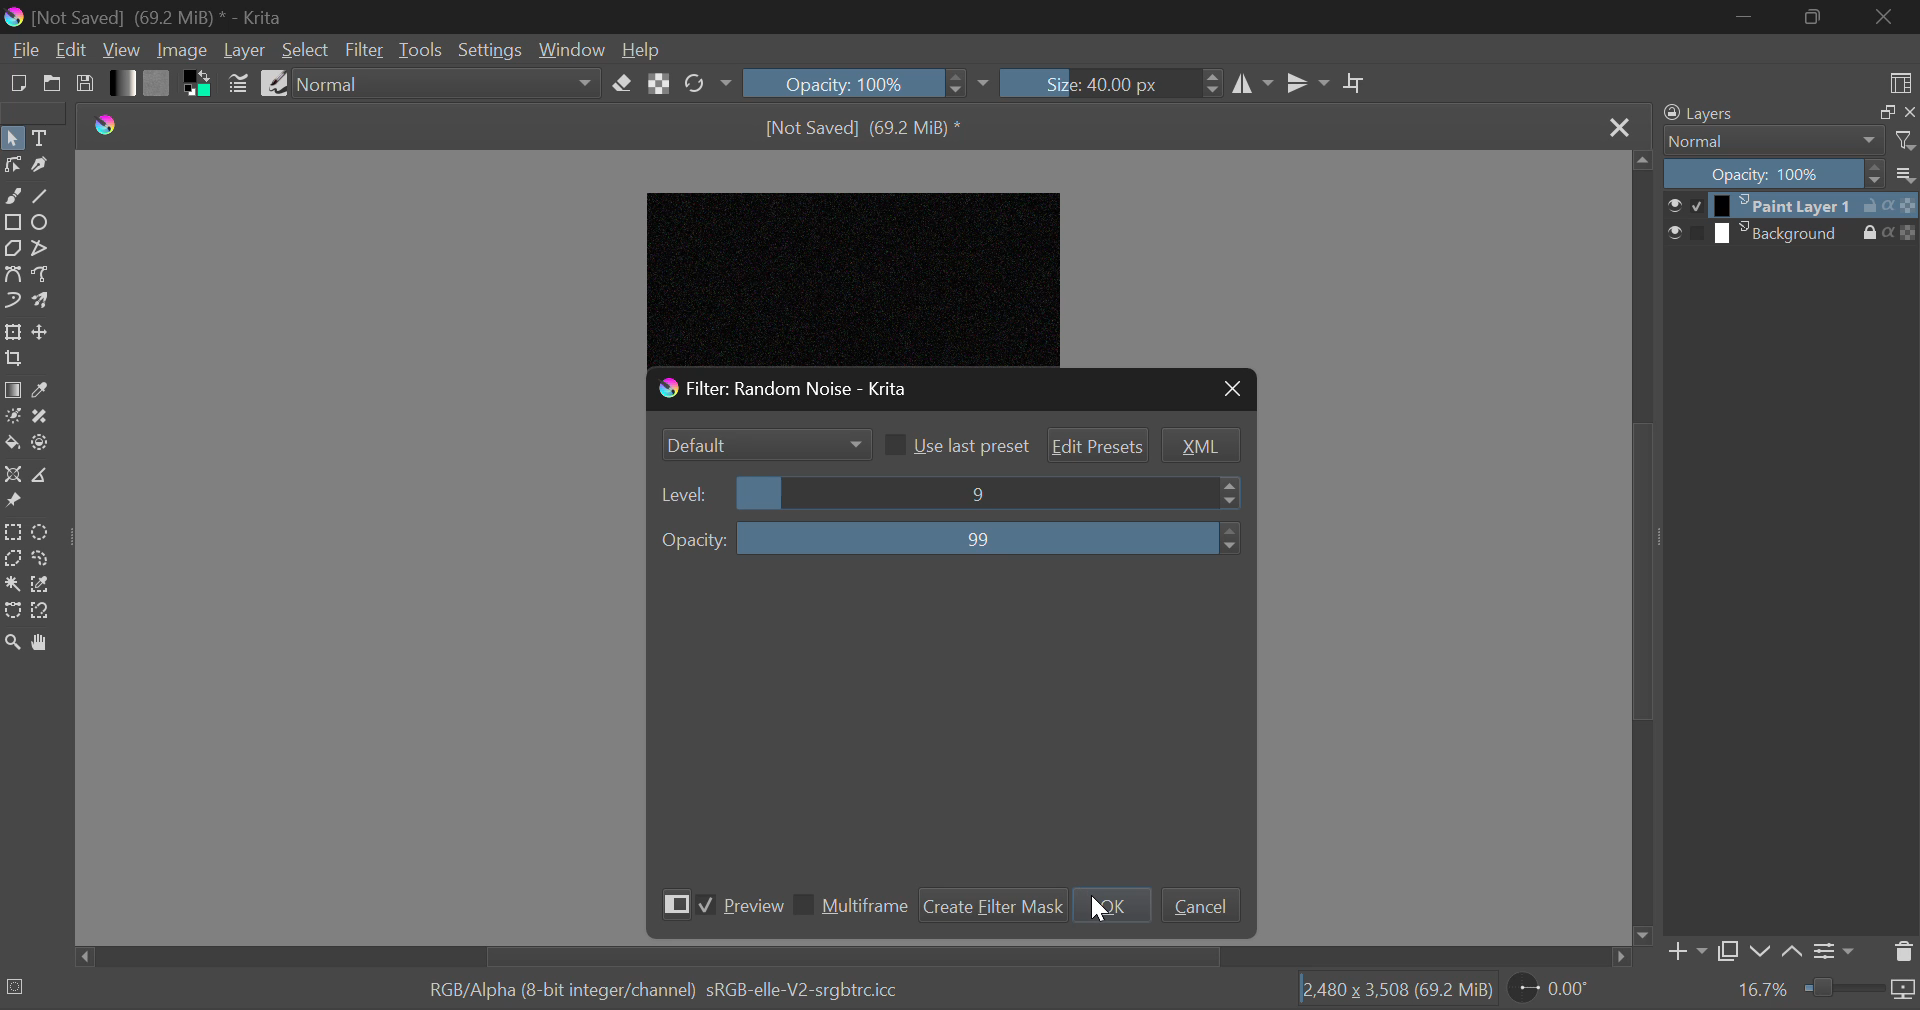  What do you see at coordinates (1670, 232) in the screenshot?
I see `select` at bounding box center [1670, 232].